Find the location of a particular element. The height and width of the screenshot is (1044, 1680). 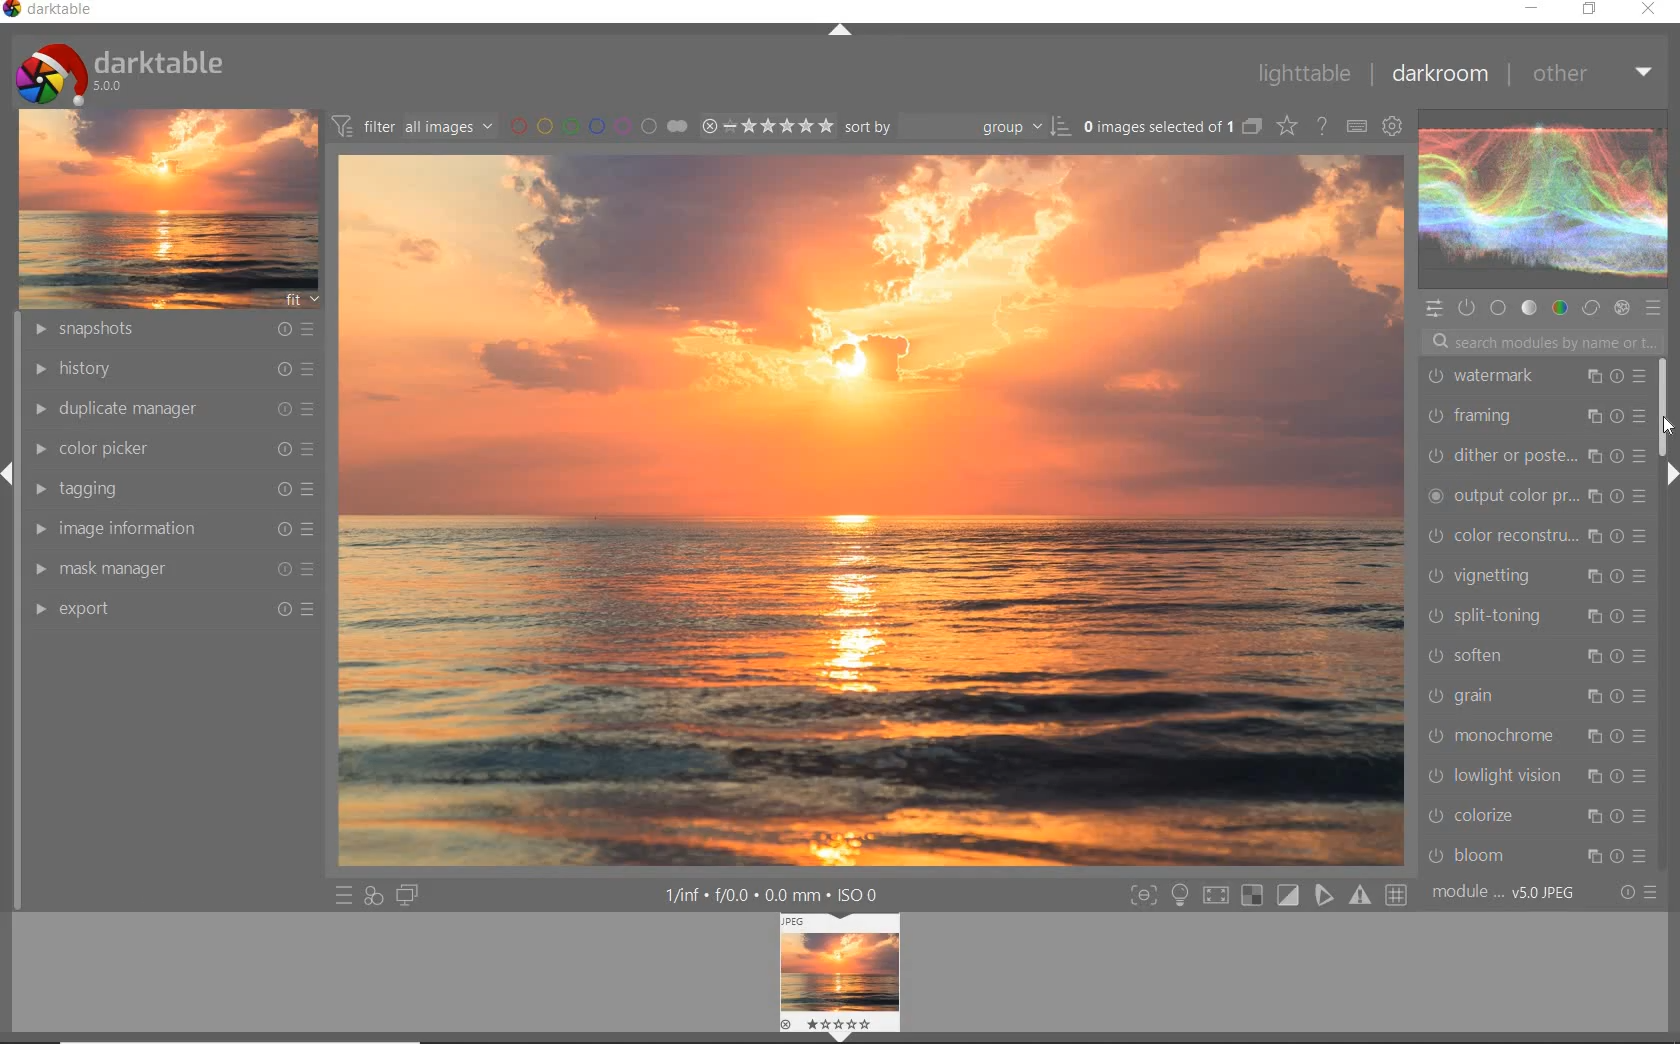

SCROLLBAR is located at coordinates (1666, 407).